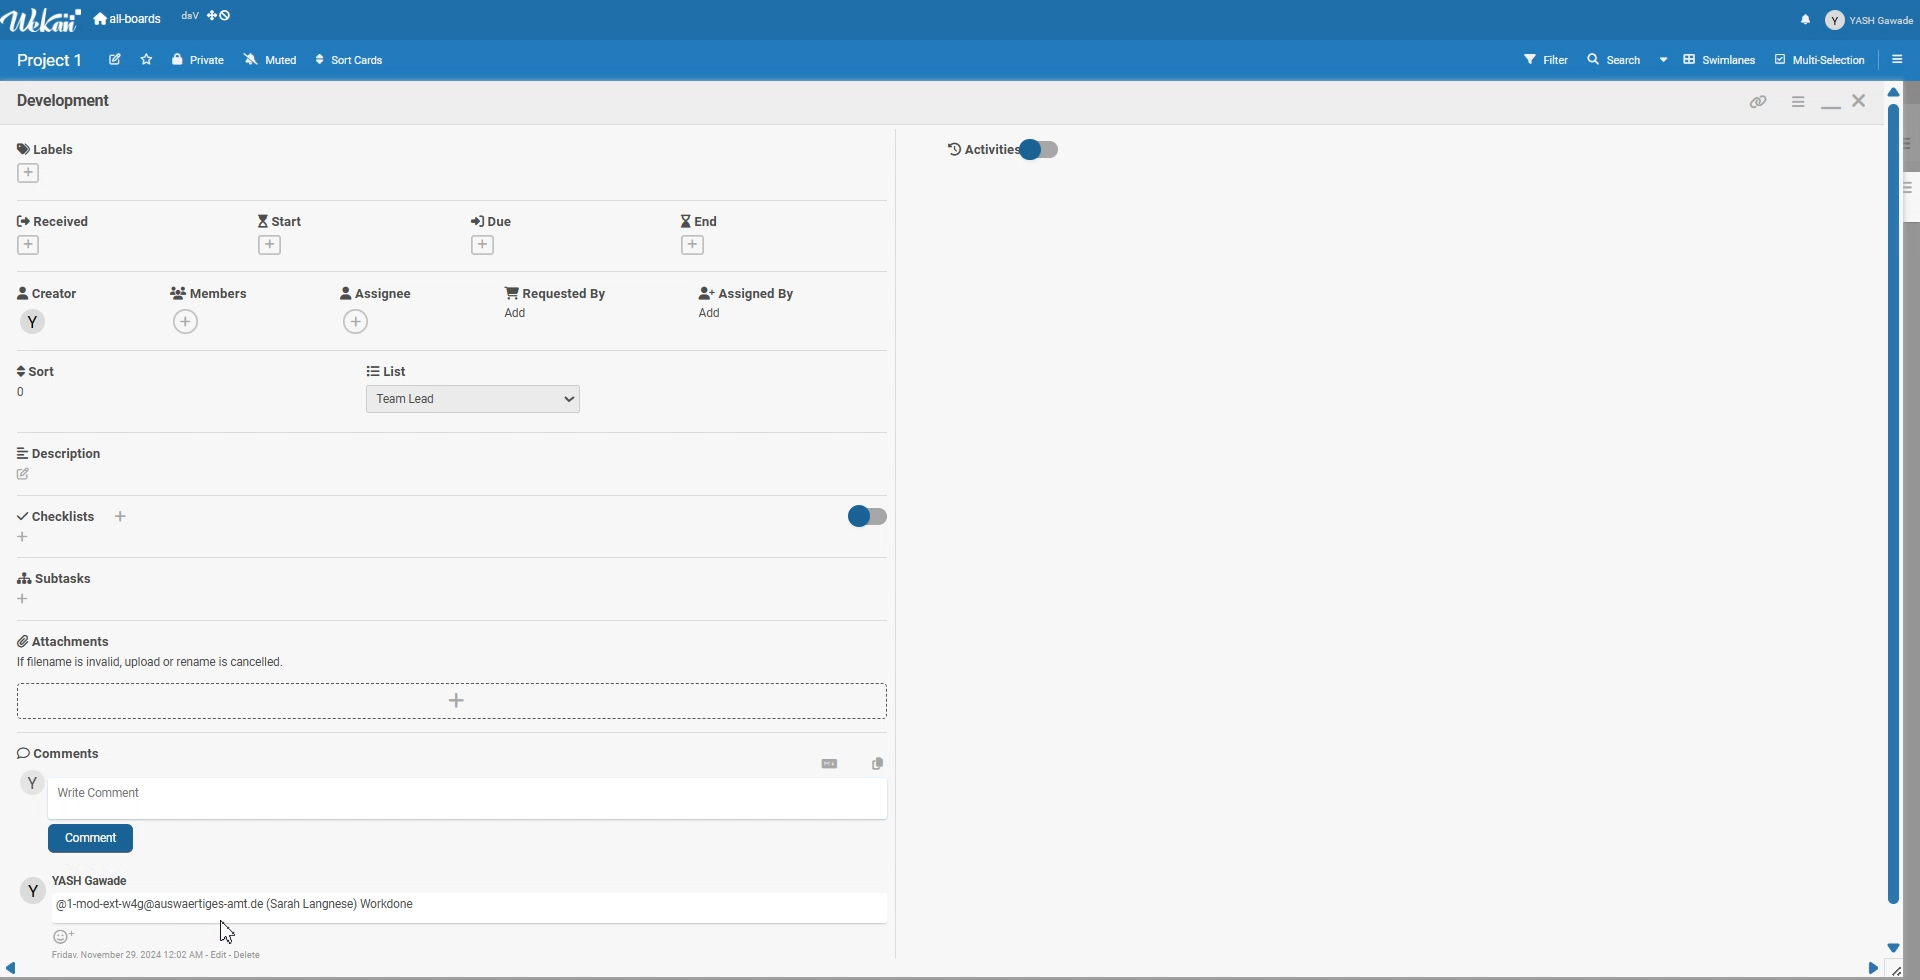 The image size is (1920, 980). I want to click on Add Attachments, so click(63, 640).